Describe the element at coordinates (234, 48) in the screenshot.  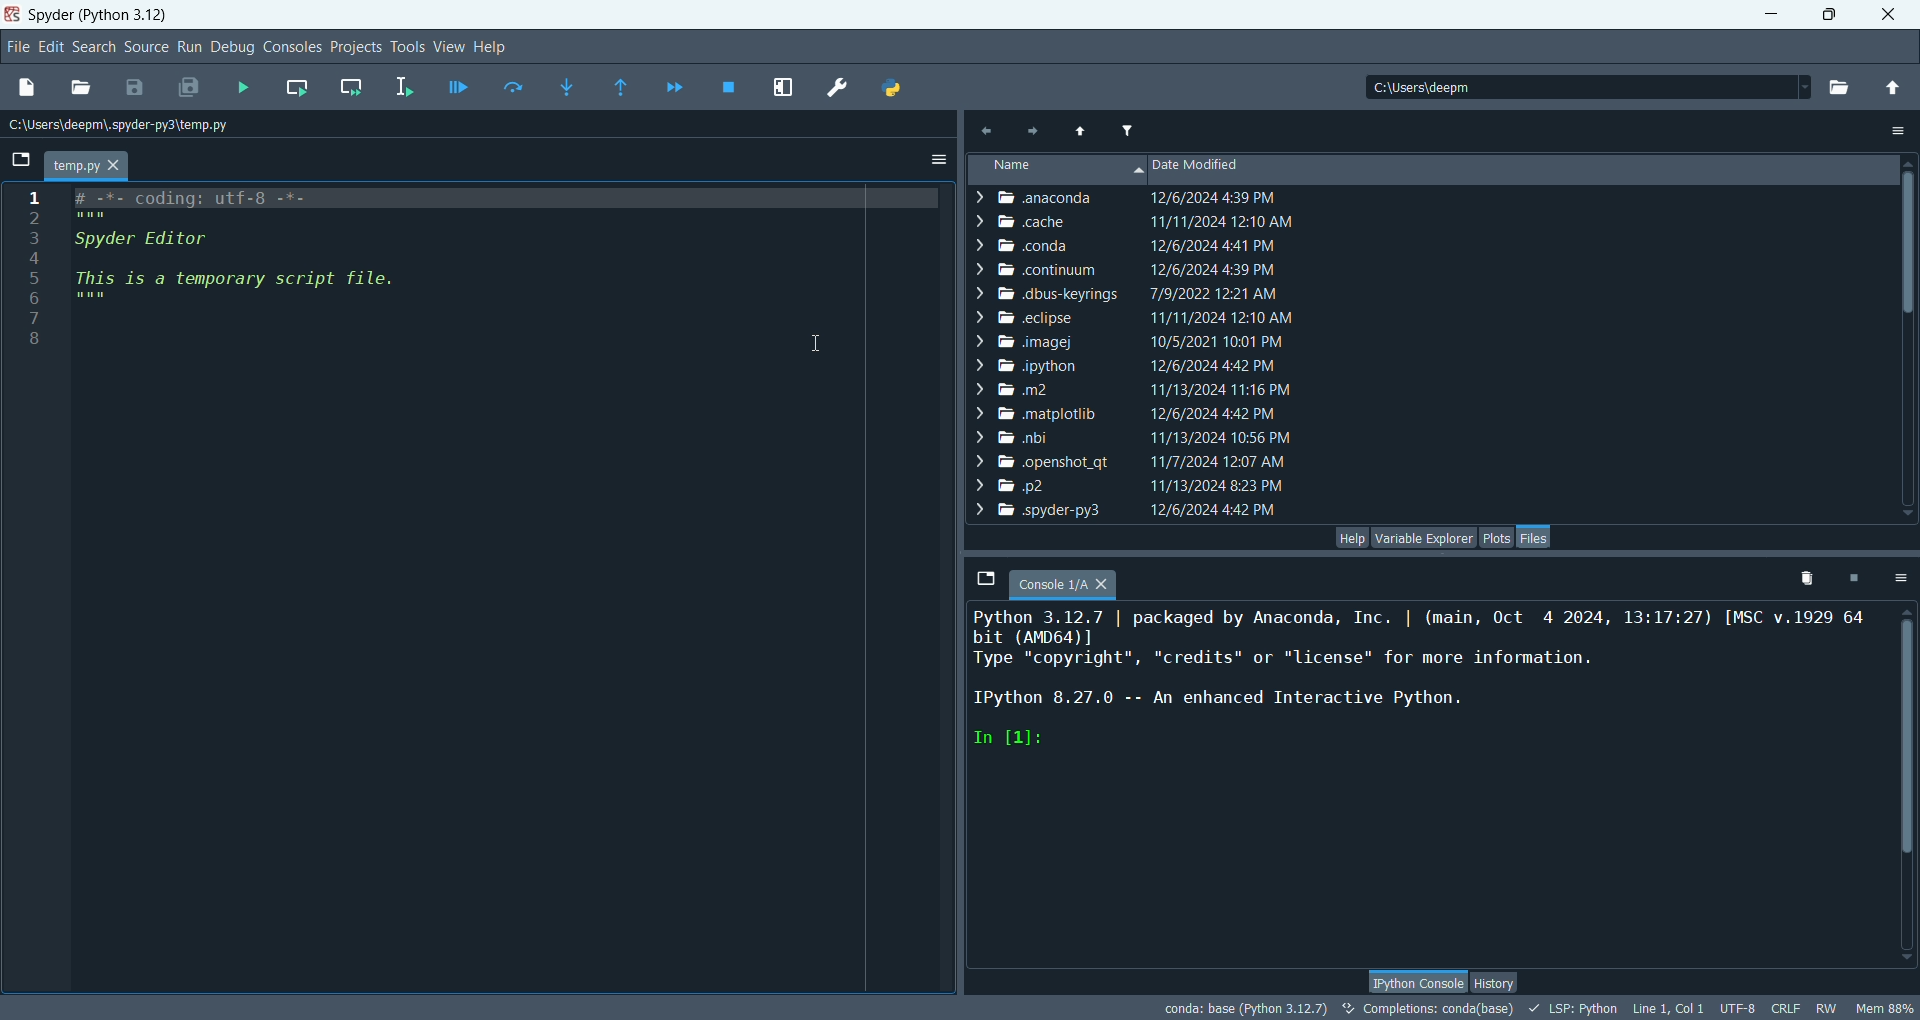
I see `debug` at that location.